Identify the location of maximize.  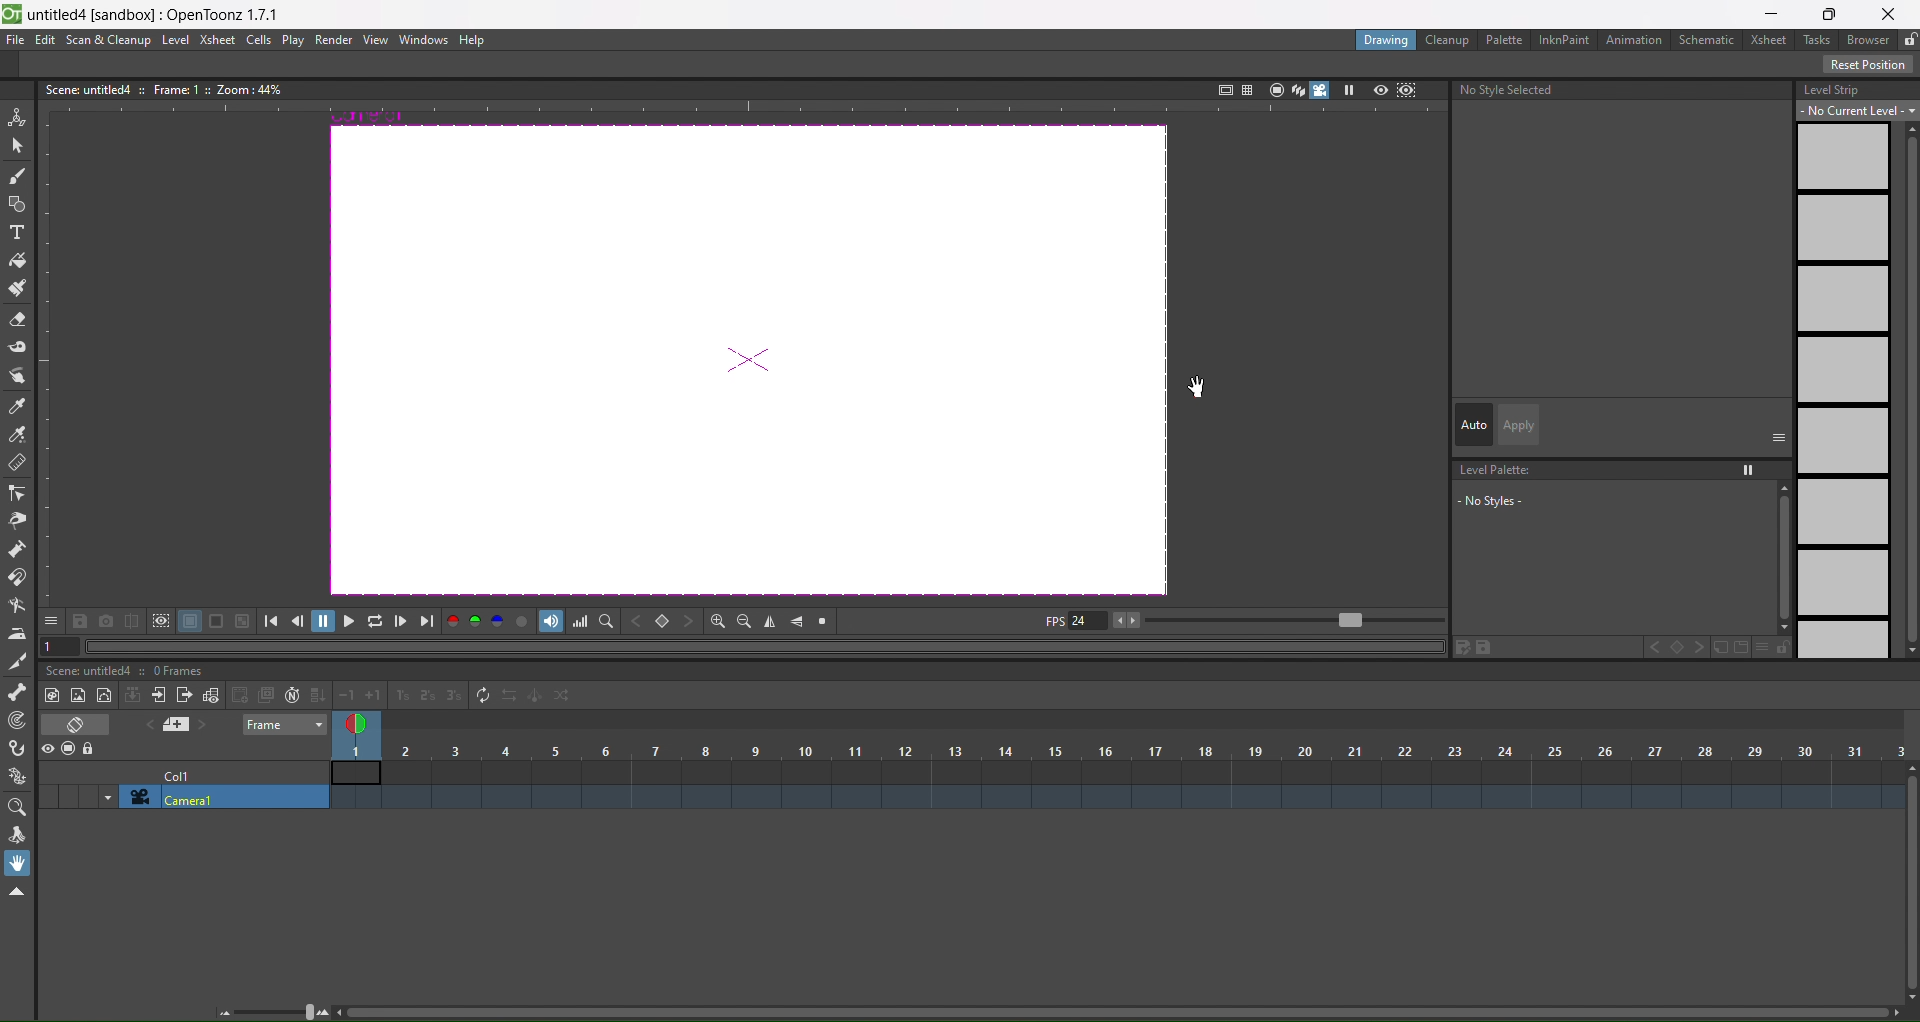
(1833, 13).